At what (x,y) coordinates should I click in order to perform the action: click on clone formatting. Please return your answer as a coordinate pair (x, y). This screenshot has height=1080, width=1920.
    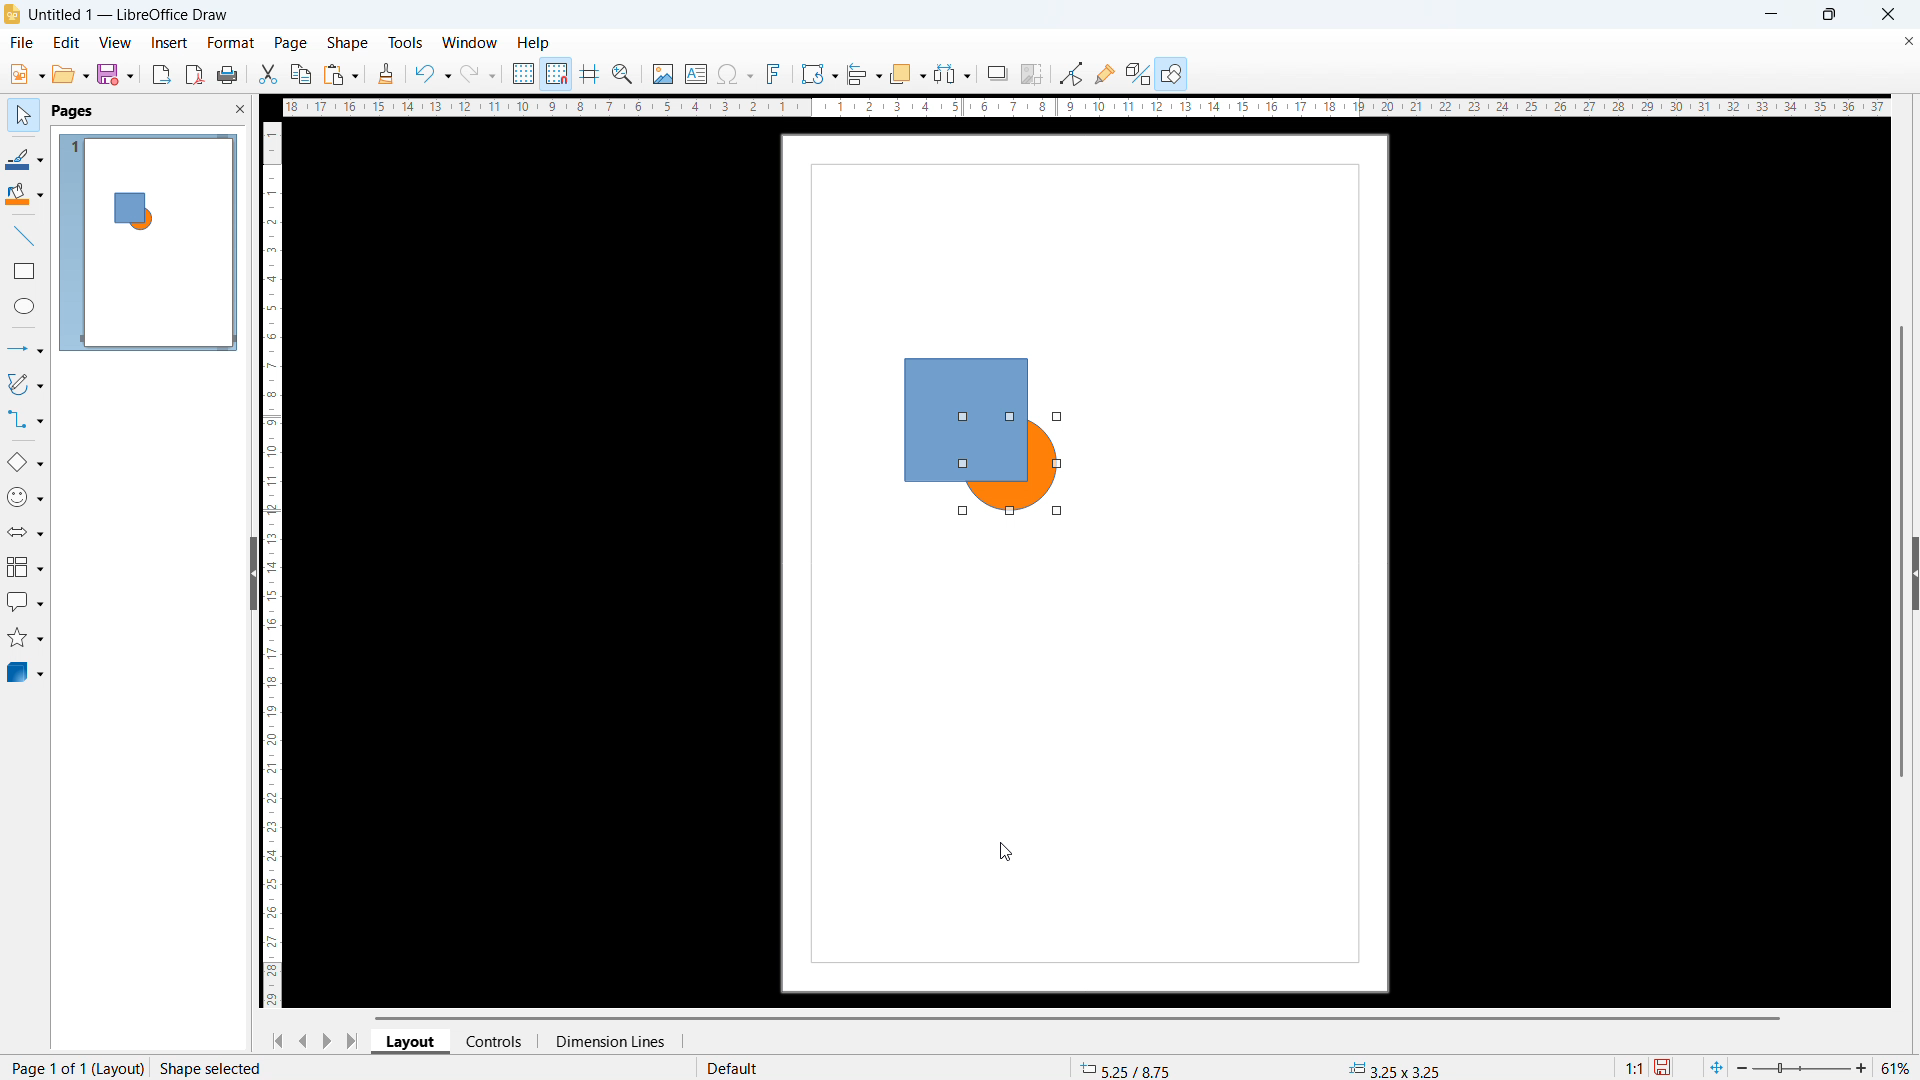
    Looking at the image, I should click on (386, 73).